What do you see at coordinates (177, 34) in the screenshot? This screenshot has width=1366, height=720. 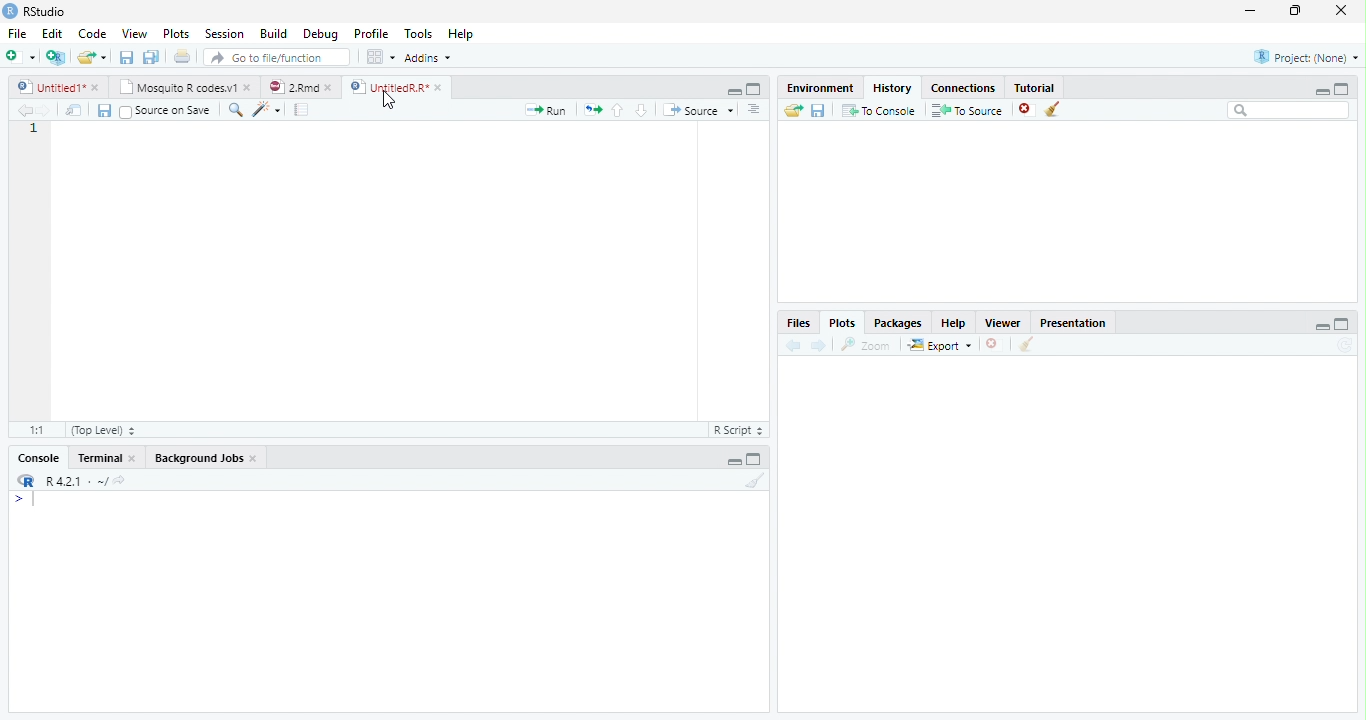 I see `Plots` at bounding box center [177, 34].